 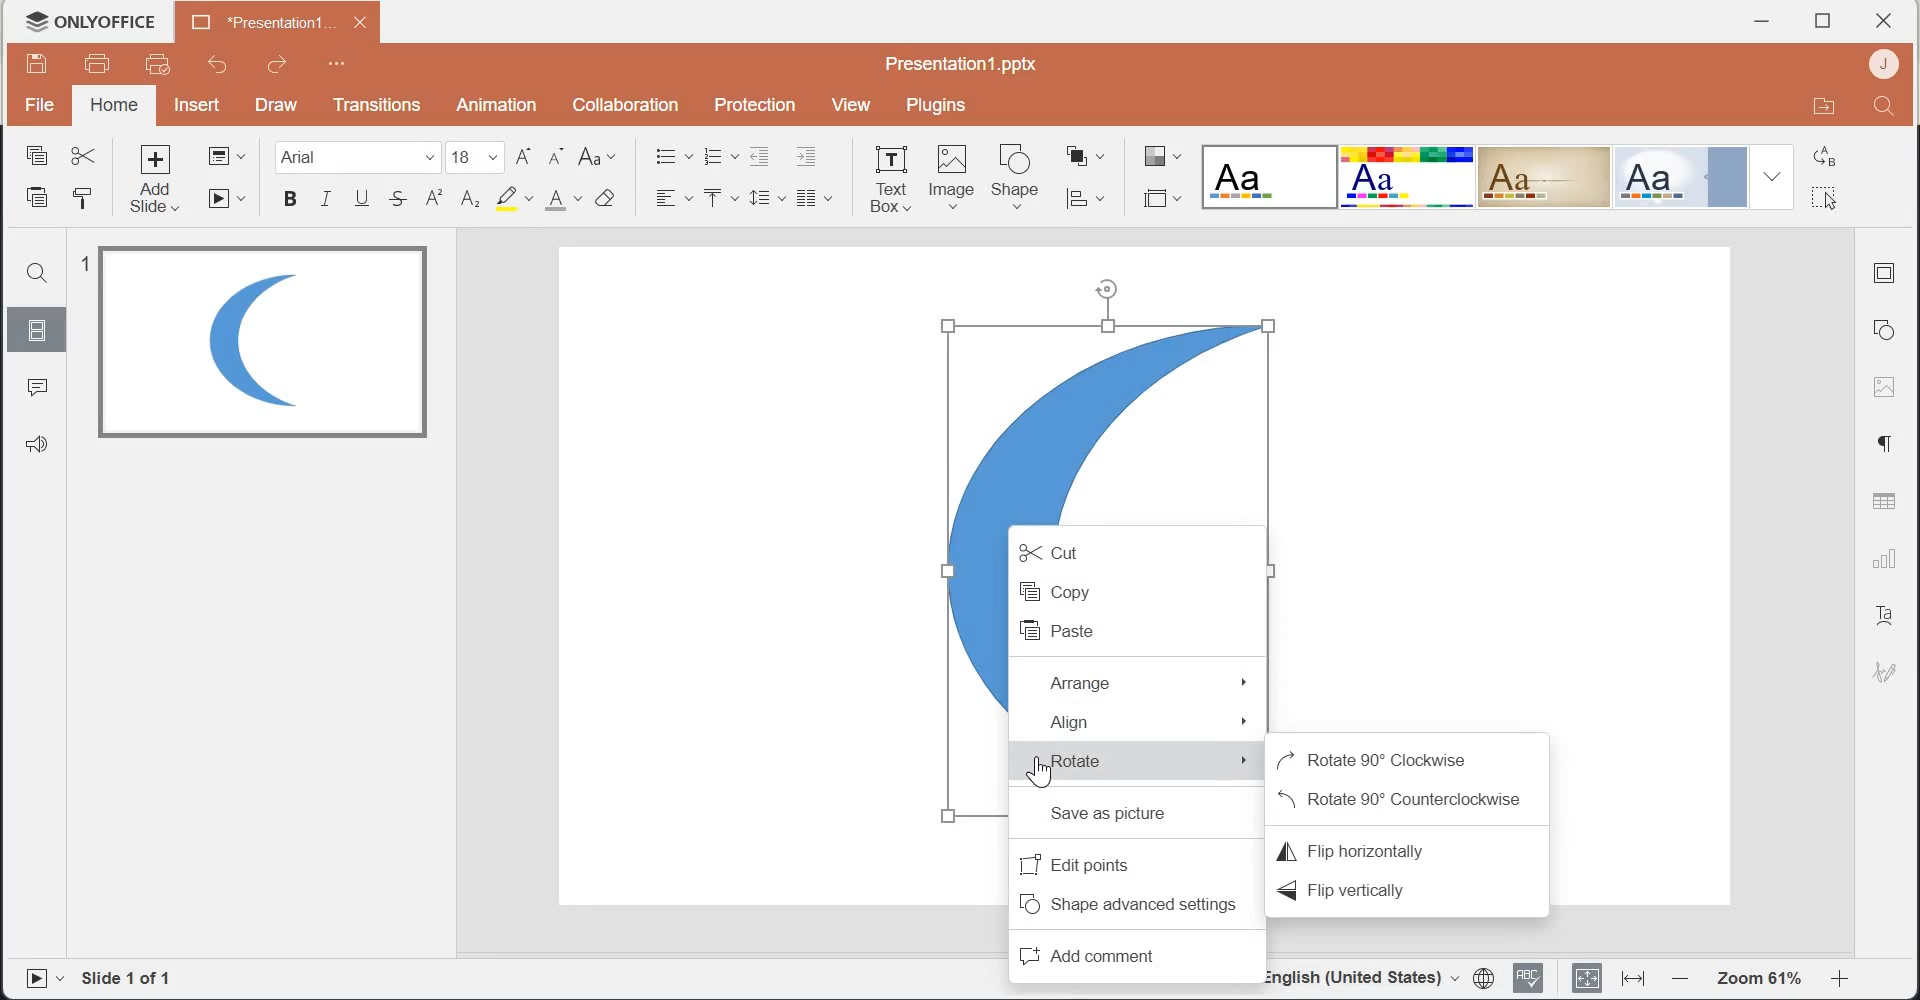 What do you see at coordinates (1822, 106) in the screenshot?
I see `Open in file location` at bounding box center [1822, 106].